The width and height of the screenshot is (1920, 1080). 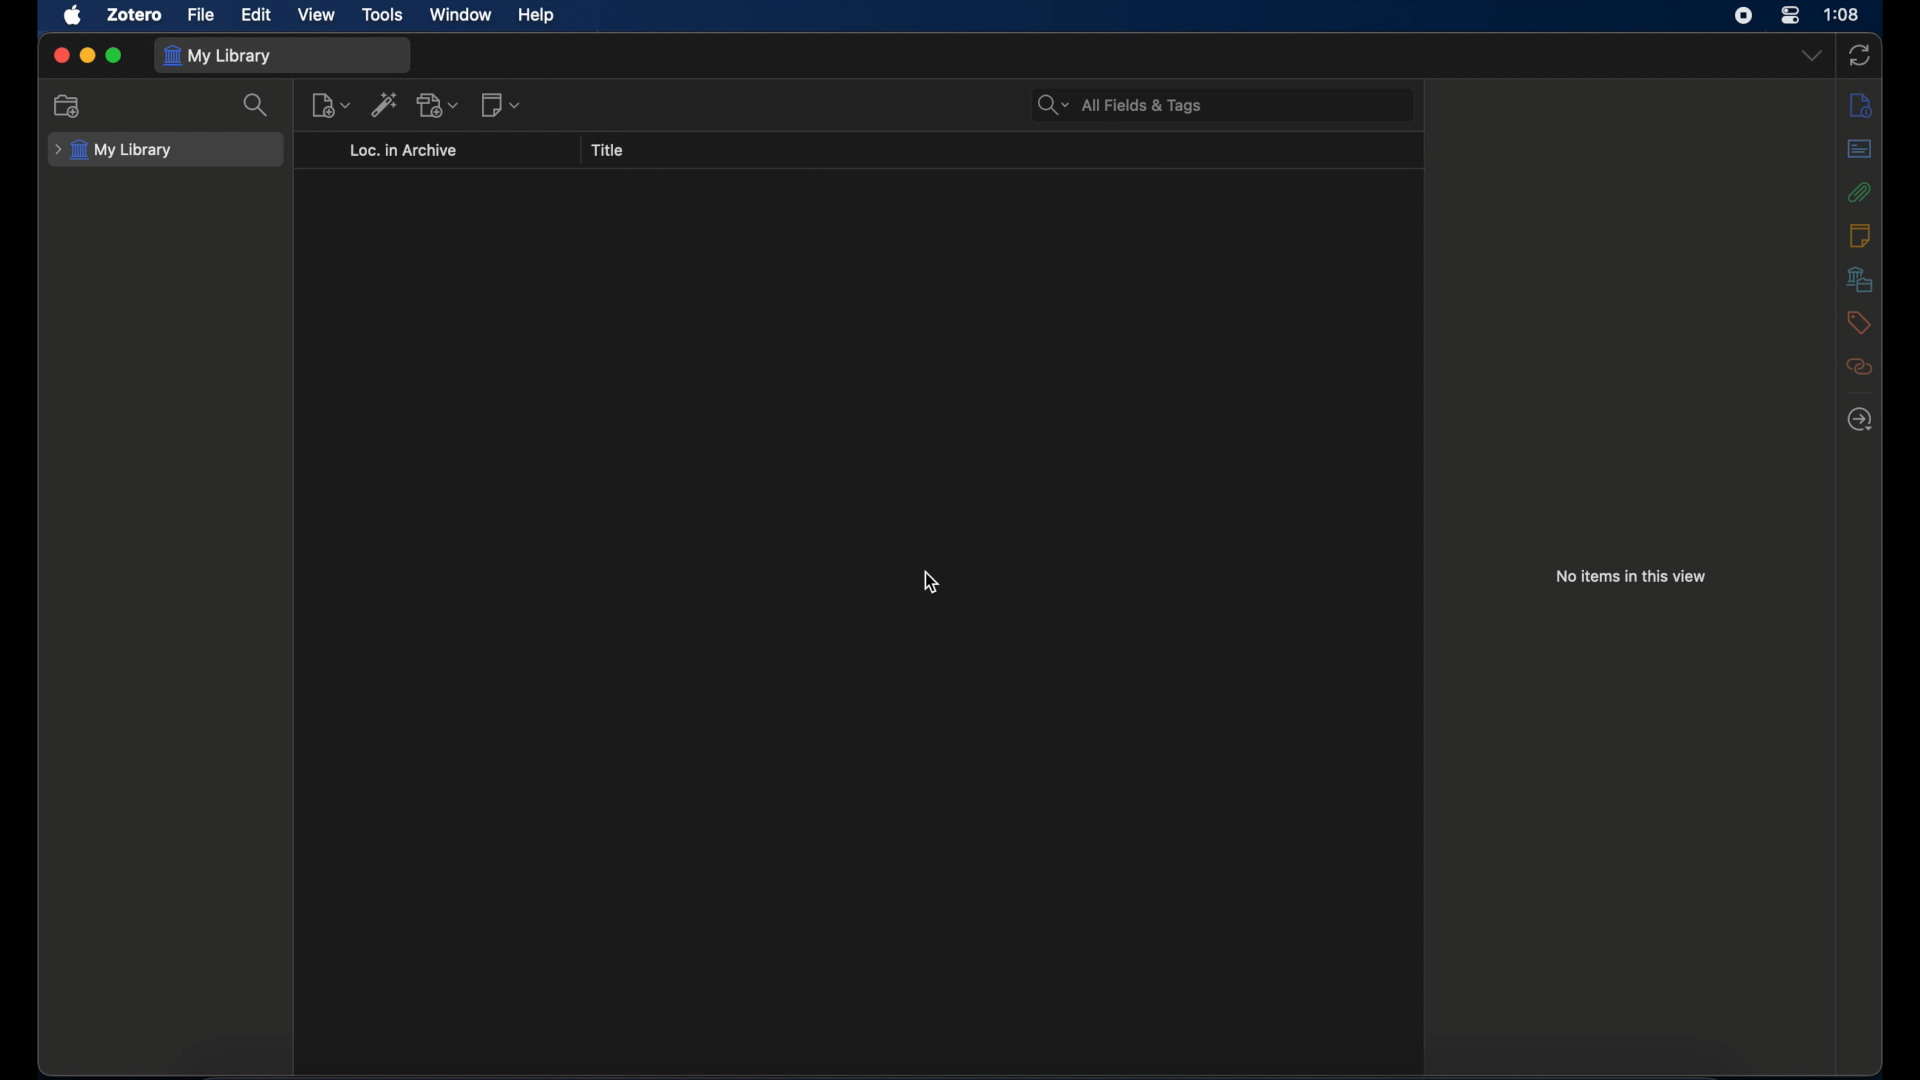 What do you see at coordinates (1861, 366) in the screenshot?
I see `related` at bounding box center [1861, 366].